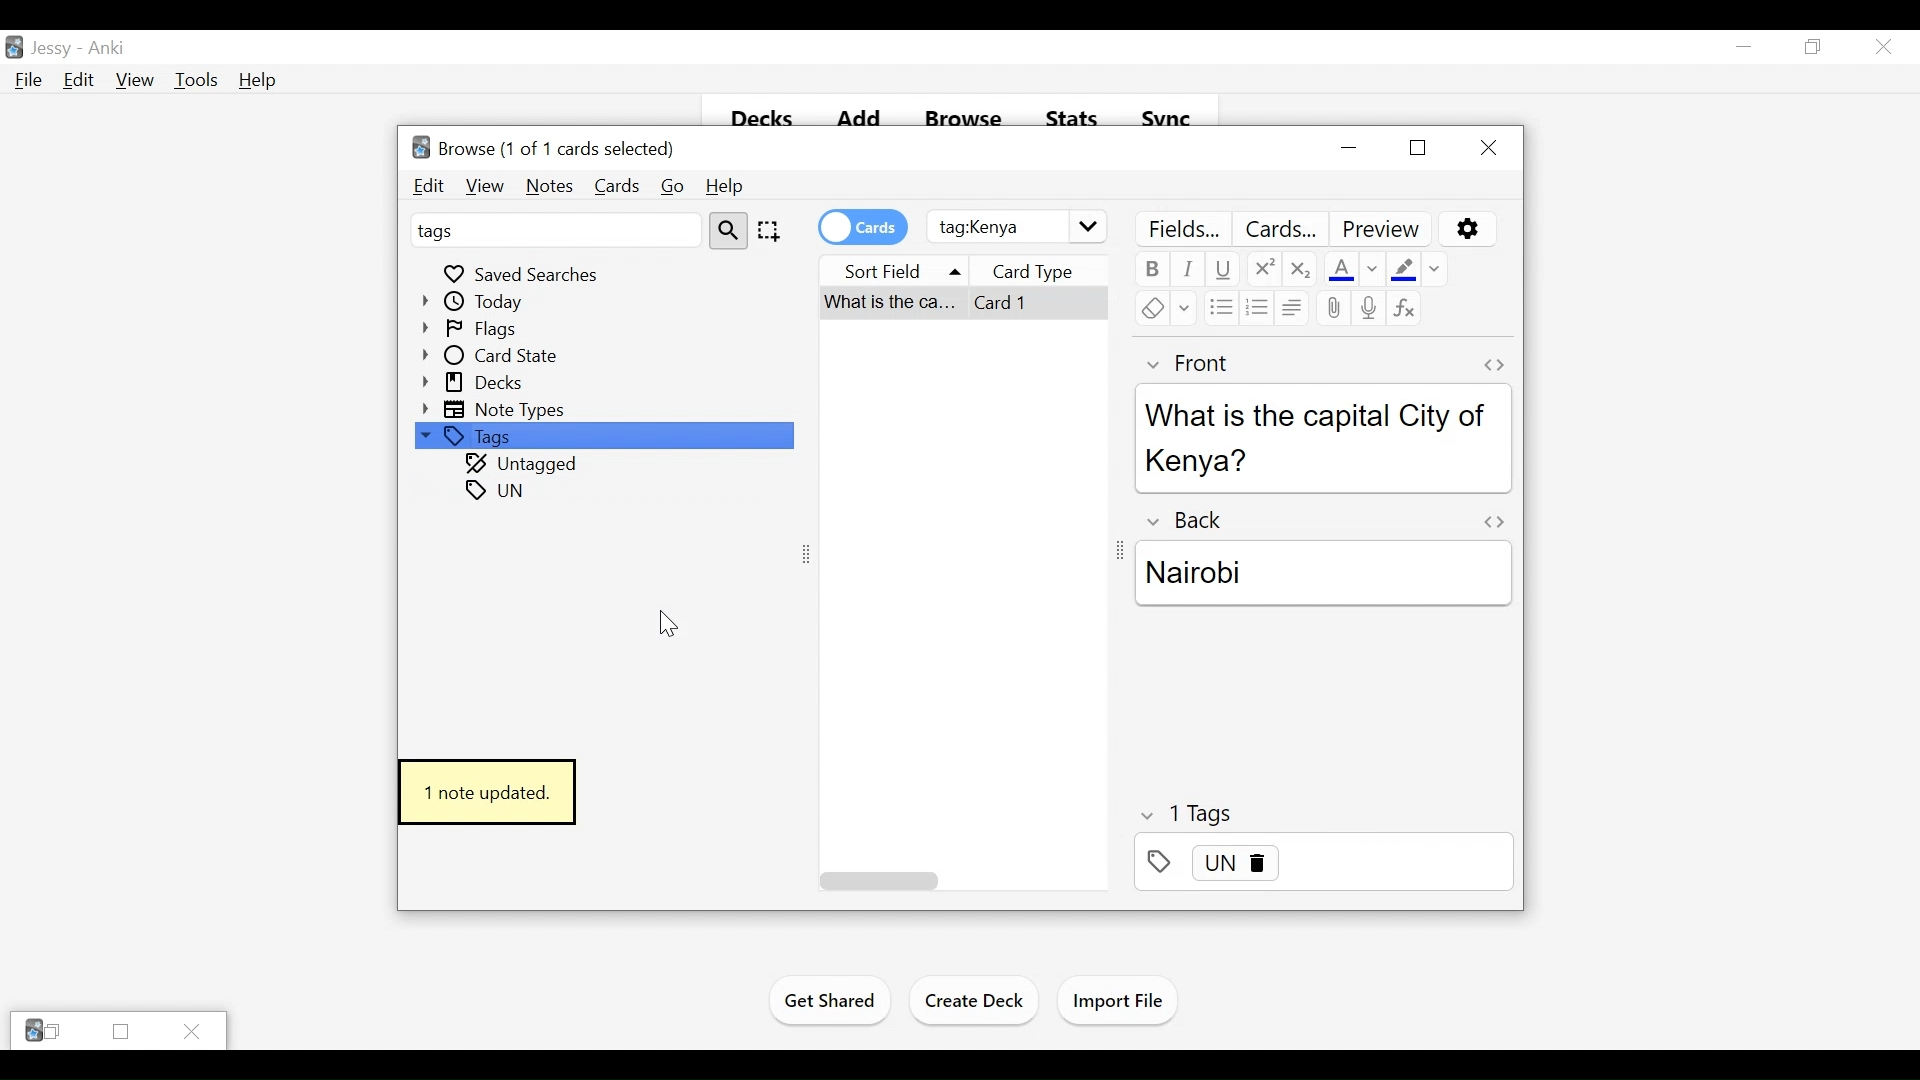 Image resolution: width=1920 pixels, height=1080 pixels. I want to click on Back, so click(1192, 518).